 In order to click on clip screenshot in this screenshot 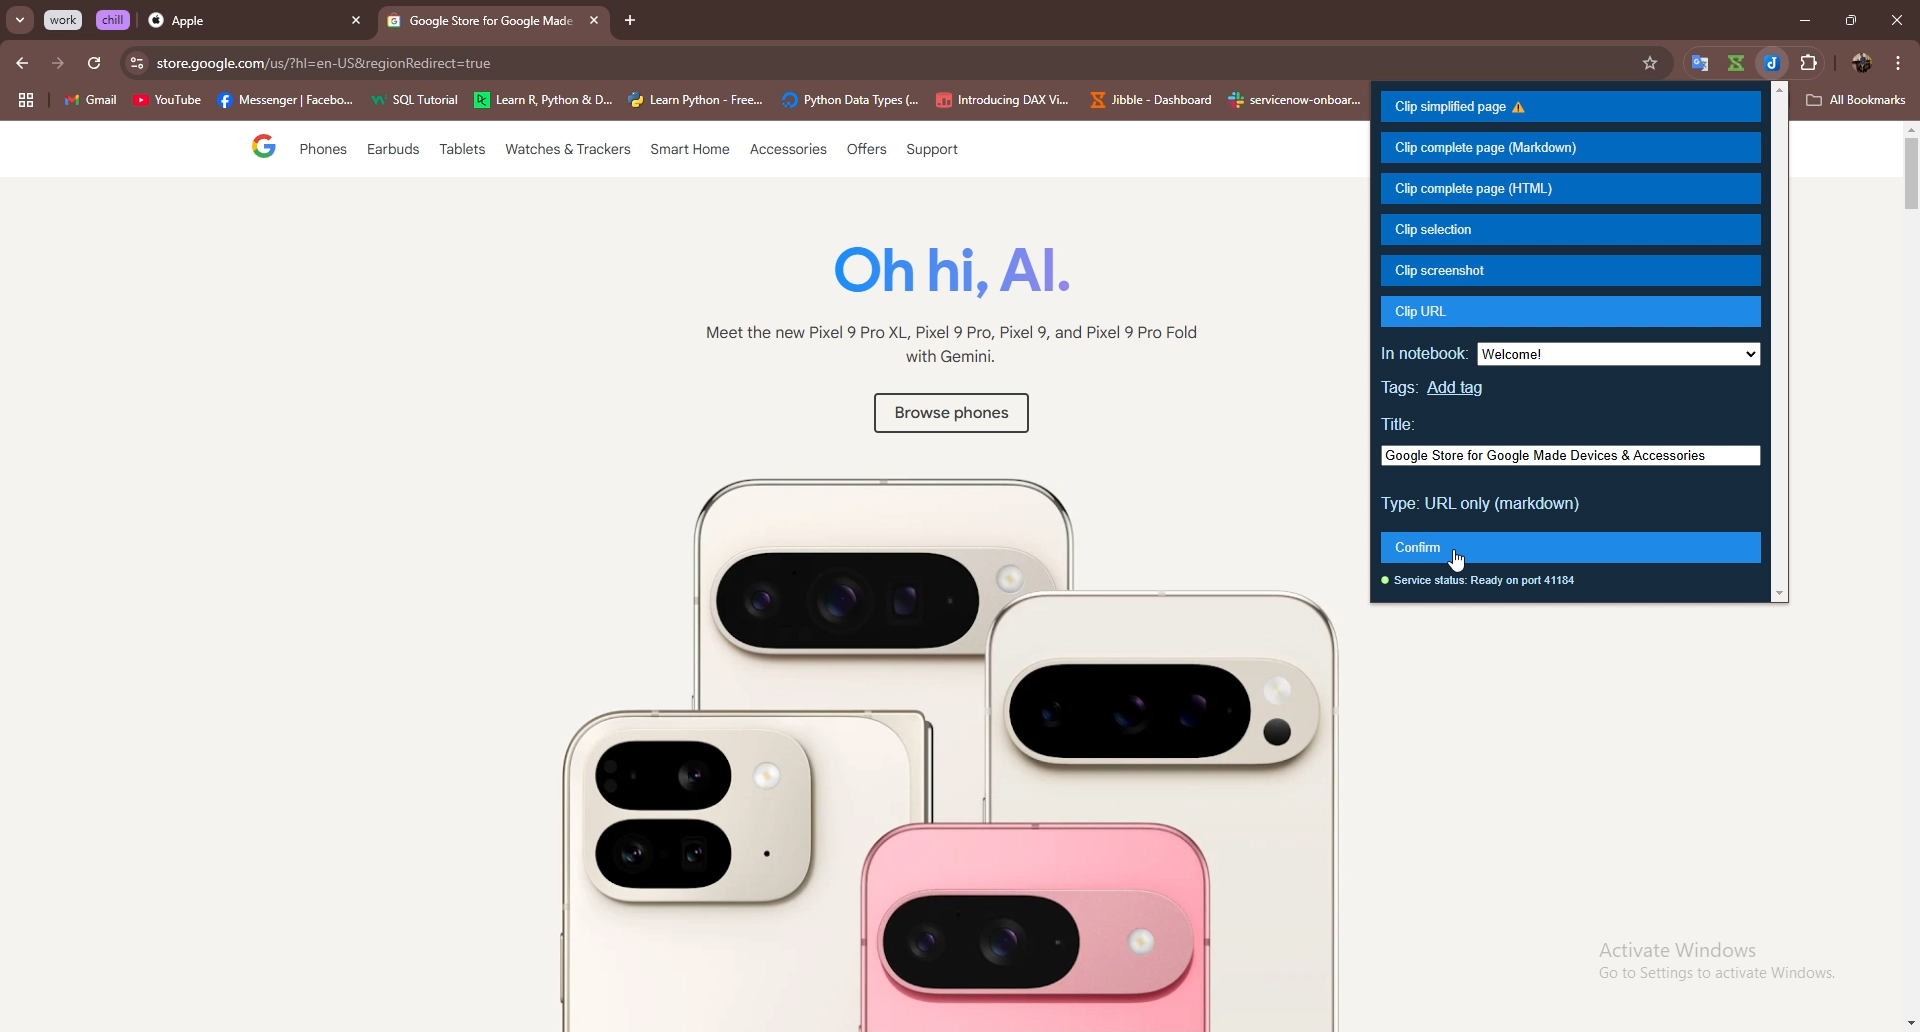, I will do `click(1573, 270)`.